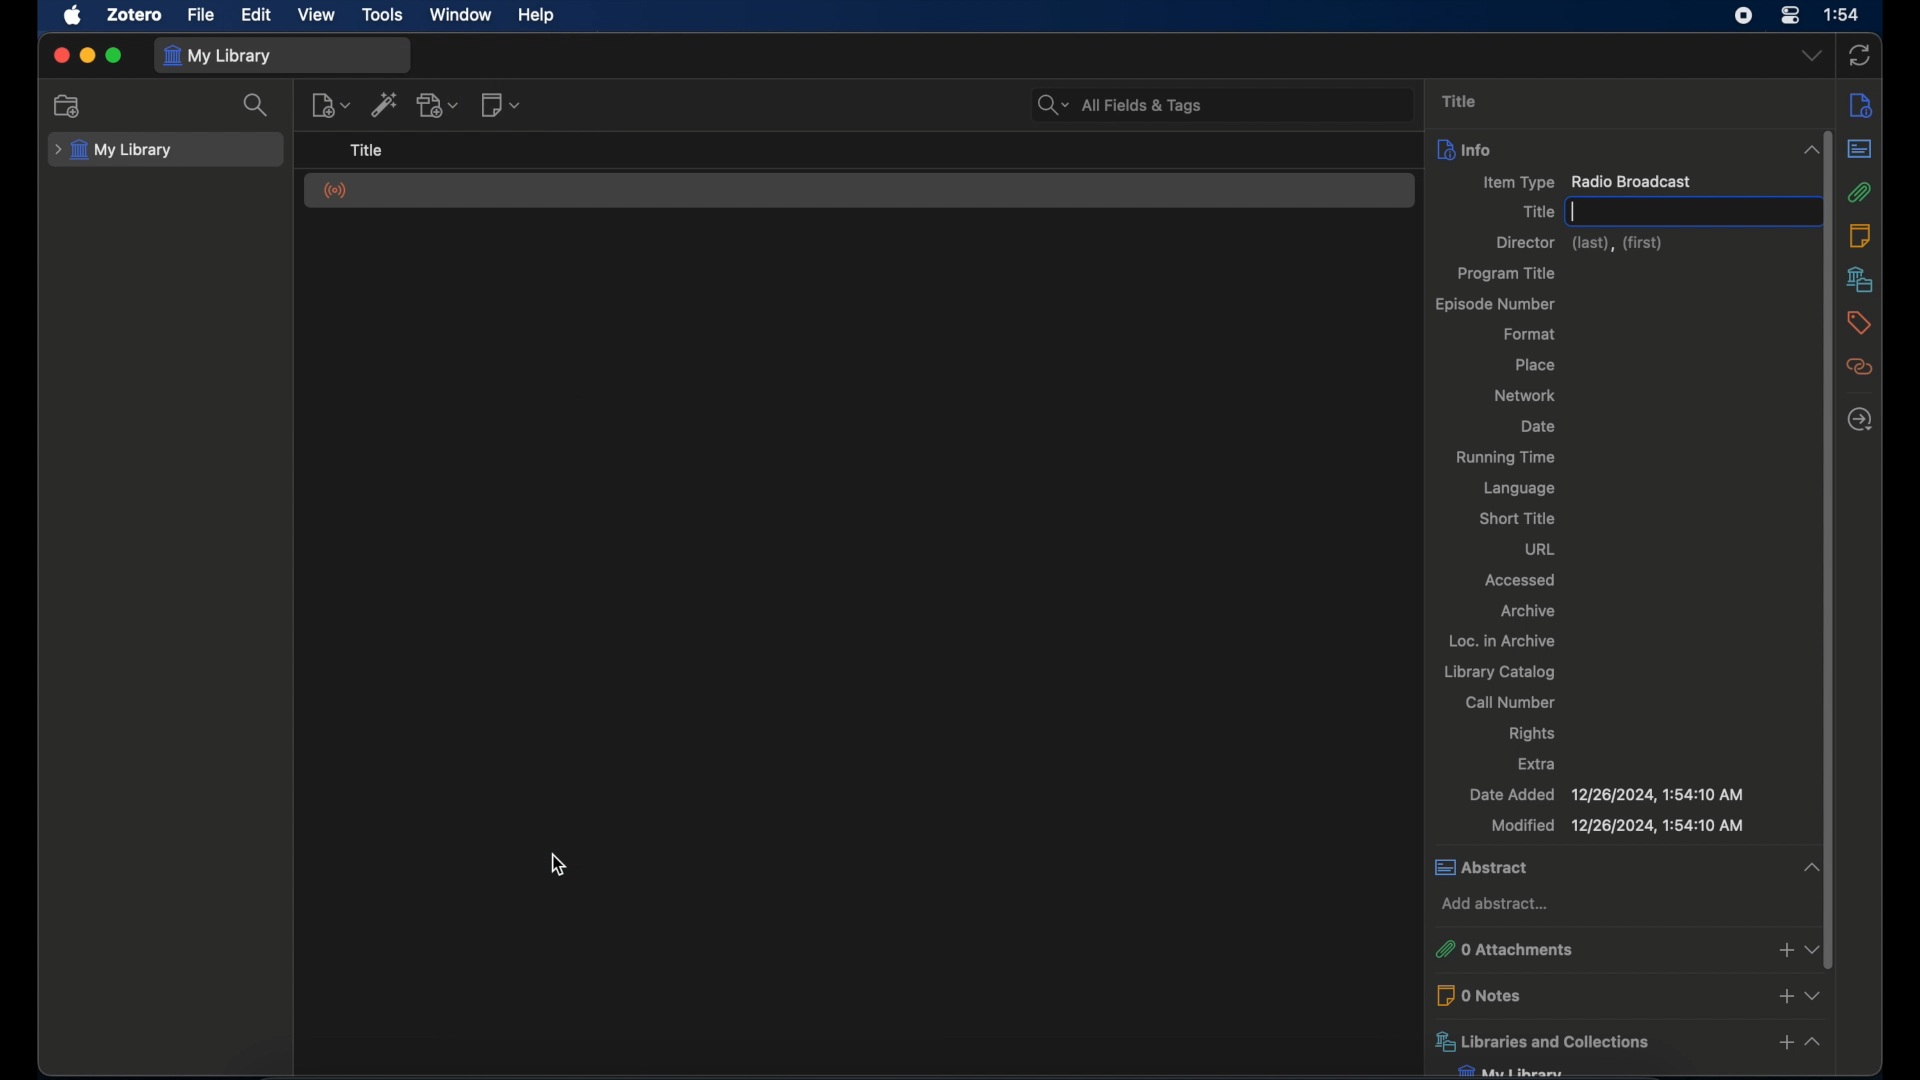  Describe the element at coordinates (1627, 1042) in the screenshot. I see `libraries and collections` at that location.